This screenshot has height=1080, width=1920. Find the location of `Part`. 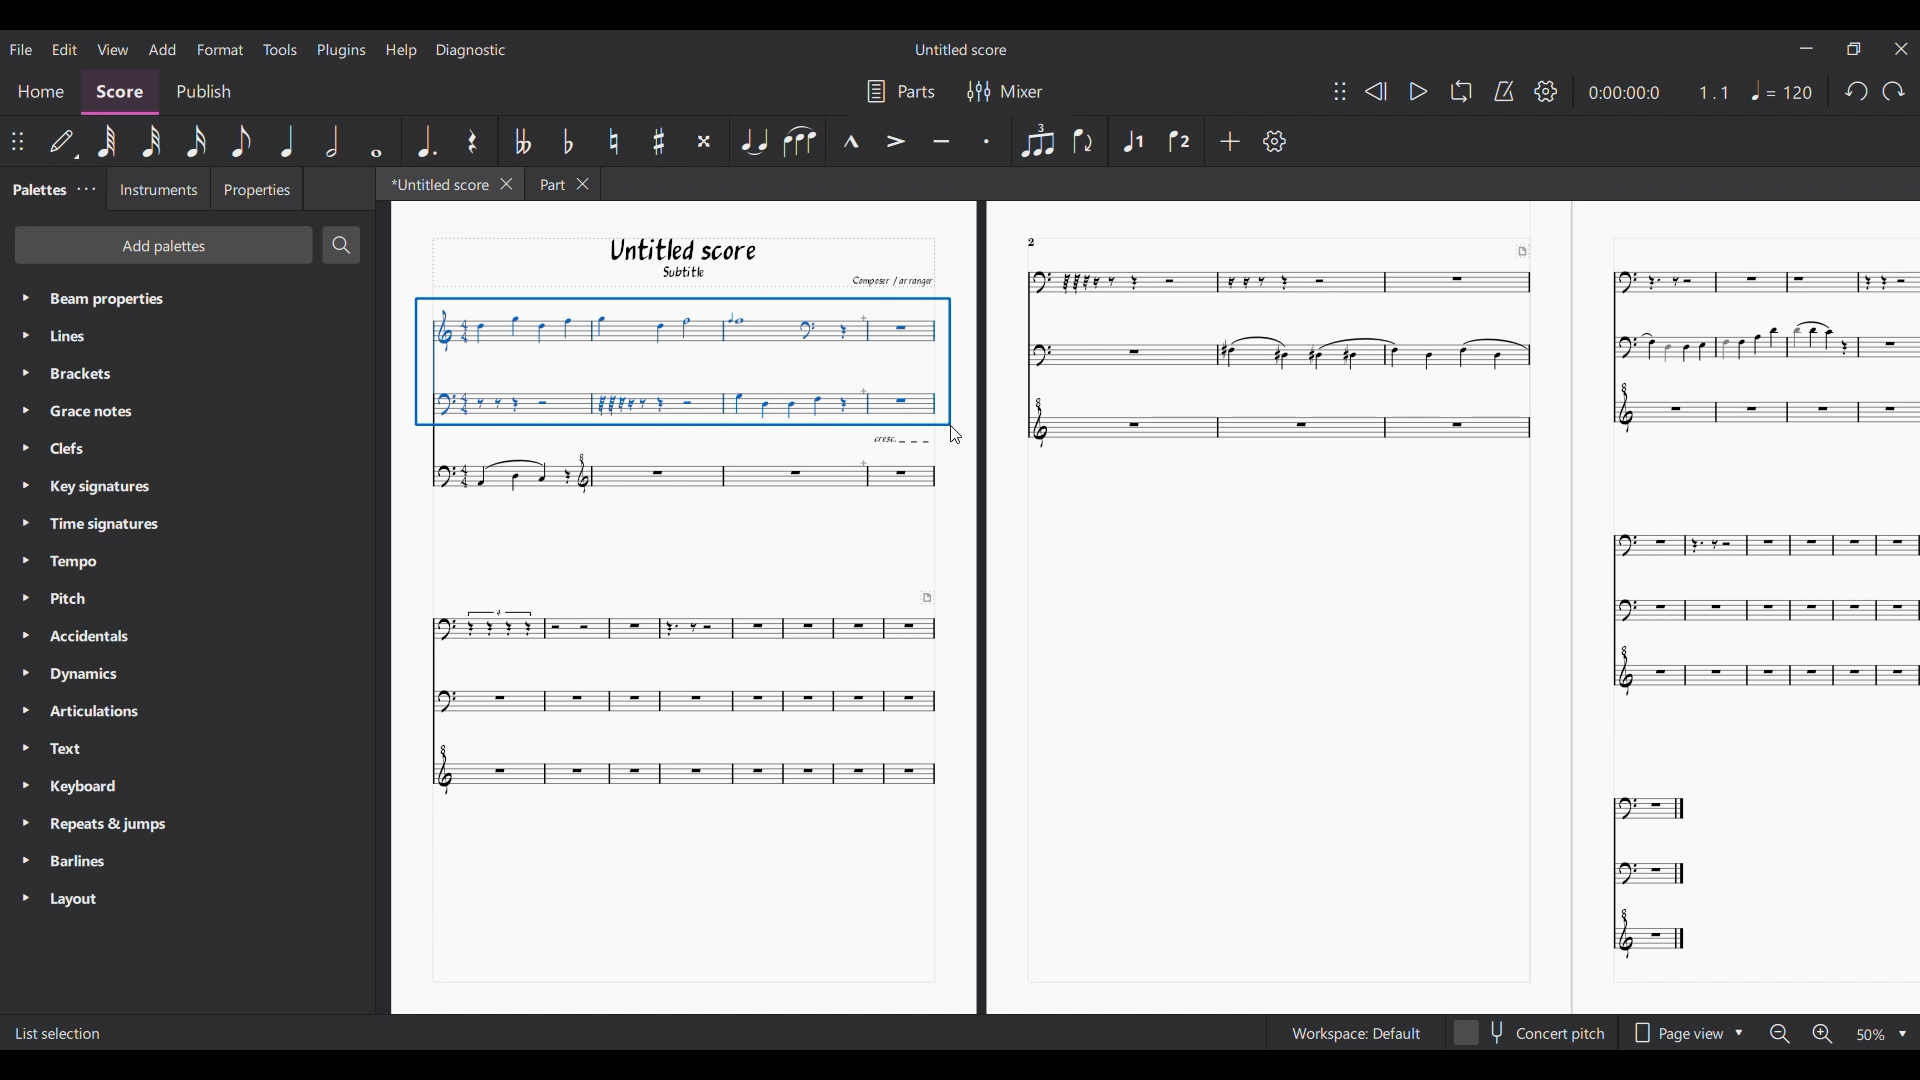

Part is located at coordinates (548, 183).